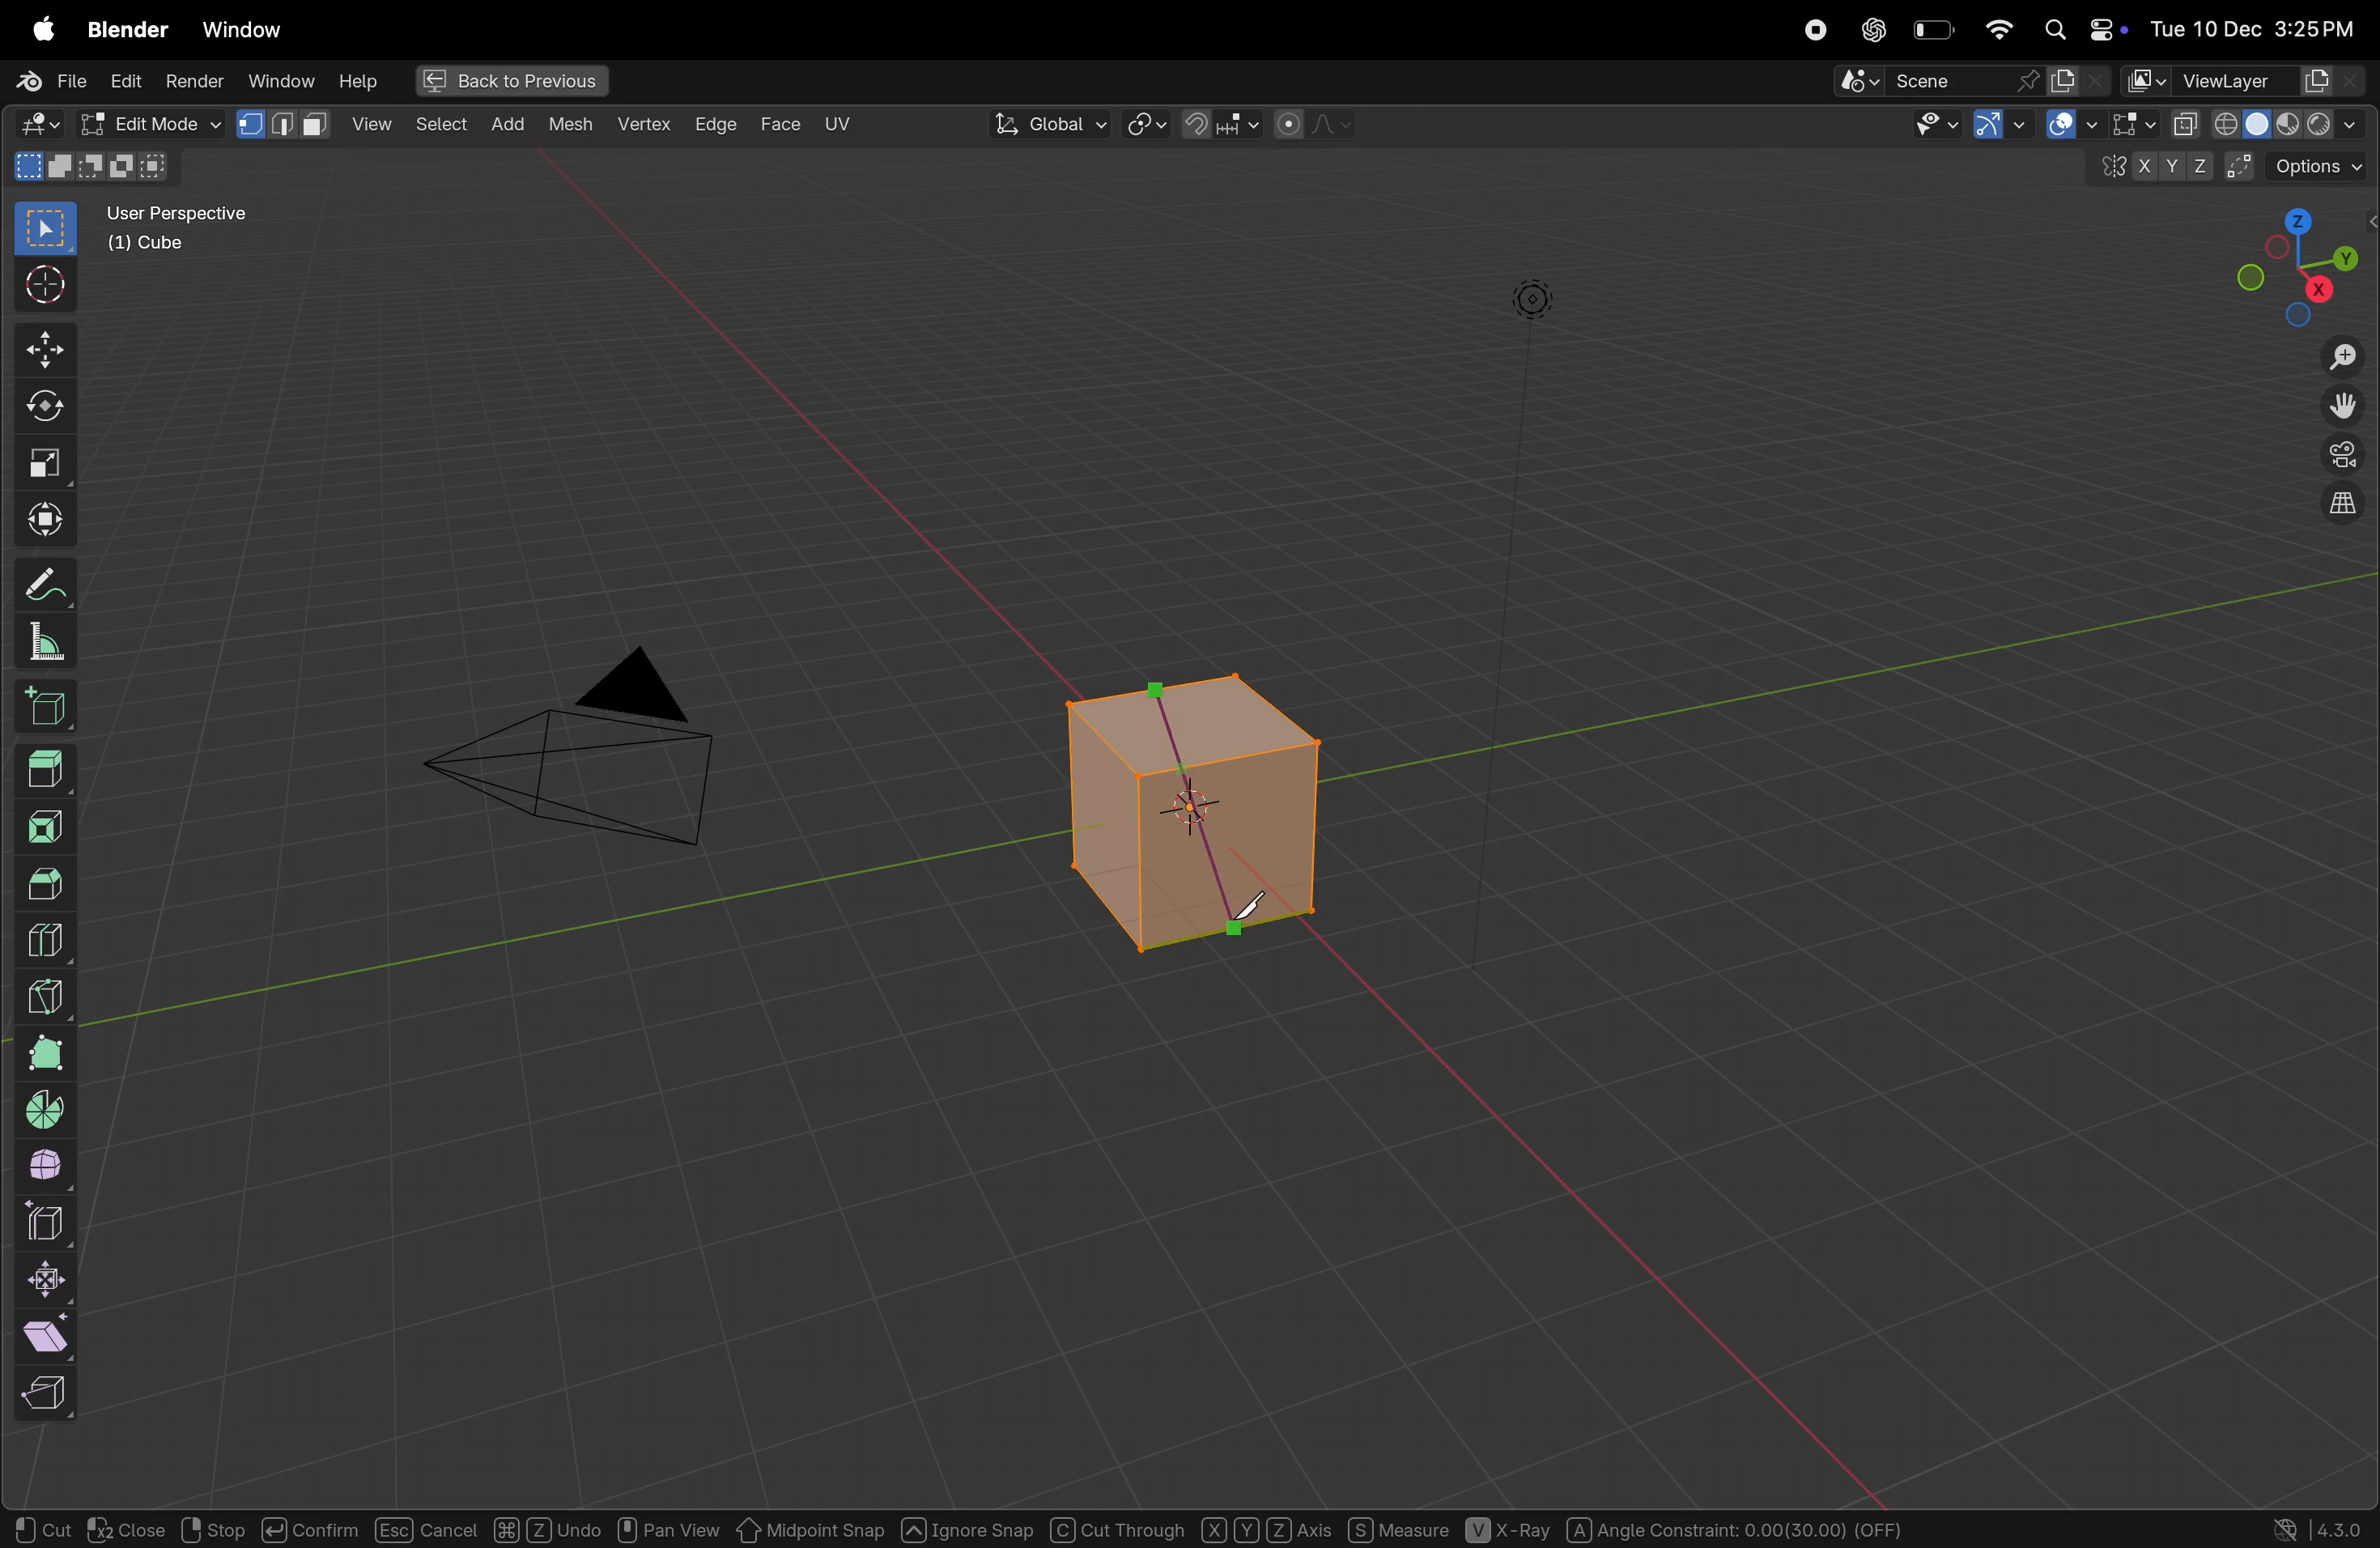 This screenshot has height=1548, width=2380. Describe the element at coordinates (191, 227) in the screenshot. I see `user perscpective` at that location.